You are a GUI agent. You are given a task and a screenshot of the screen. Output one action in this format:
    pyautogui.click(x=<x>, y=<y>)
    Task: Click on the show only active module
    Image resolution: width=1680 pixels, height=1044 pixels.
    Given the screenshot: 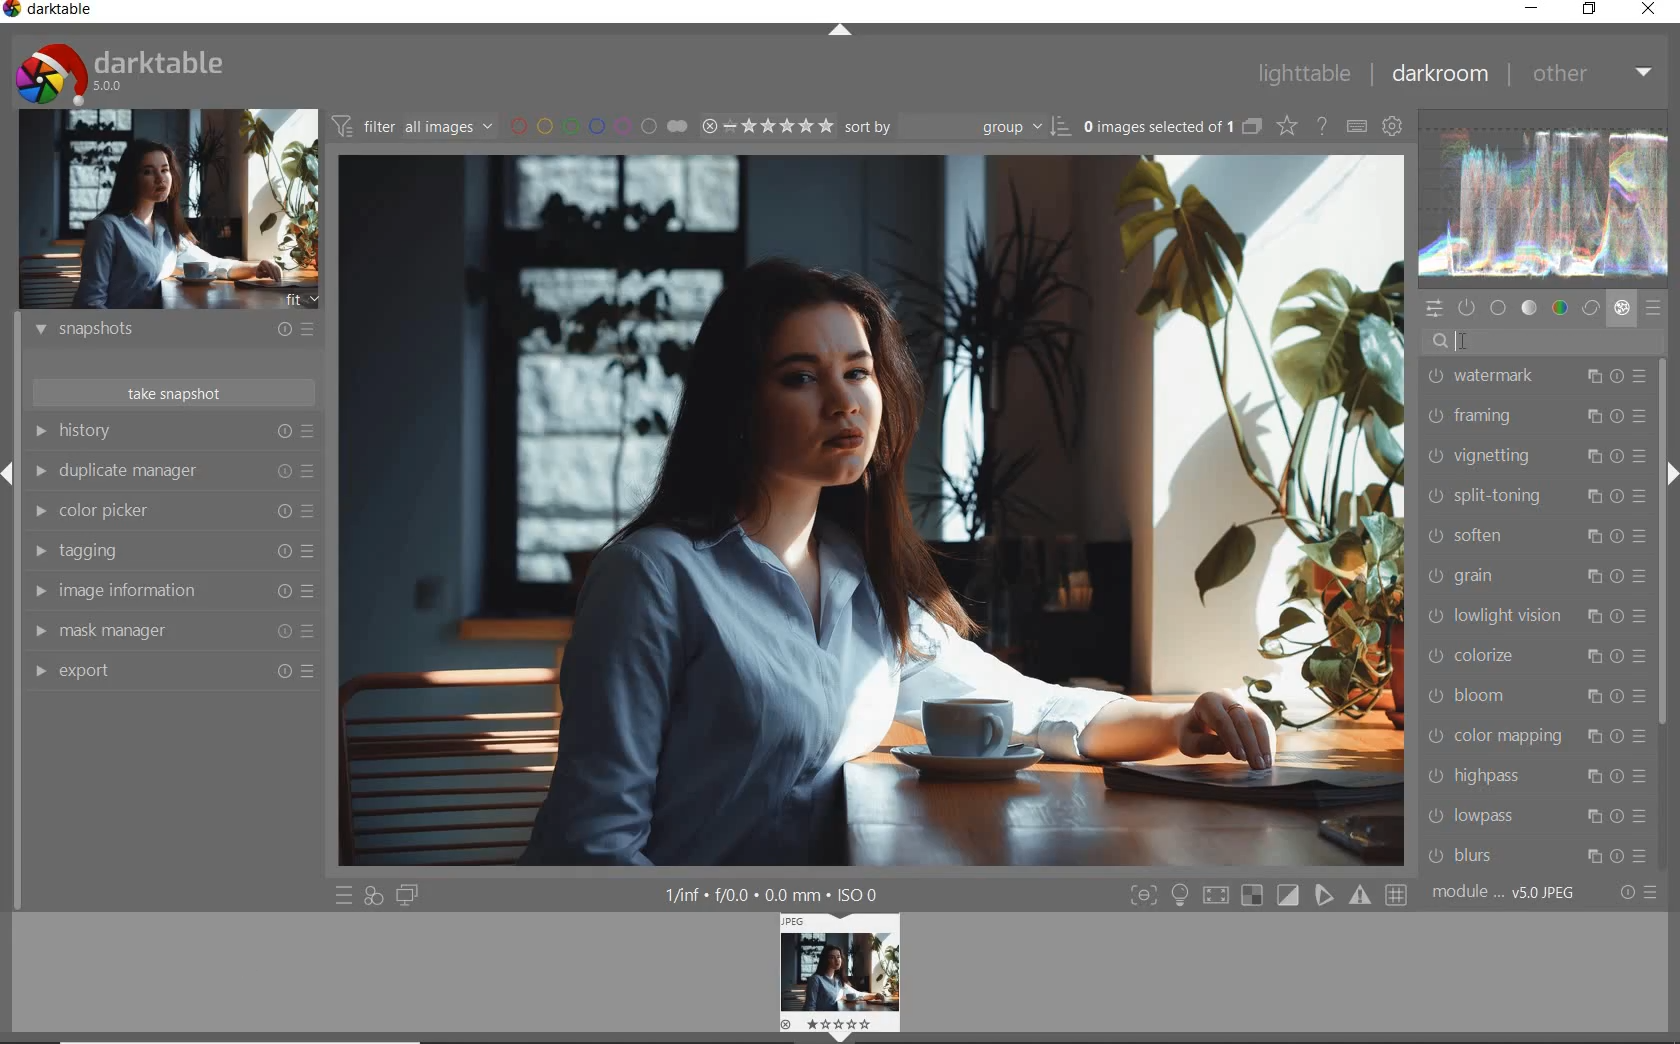 What is the action you would take?
    pyautogui.click(x=1468, y=307)
    